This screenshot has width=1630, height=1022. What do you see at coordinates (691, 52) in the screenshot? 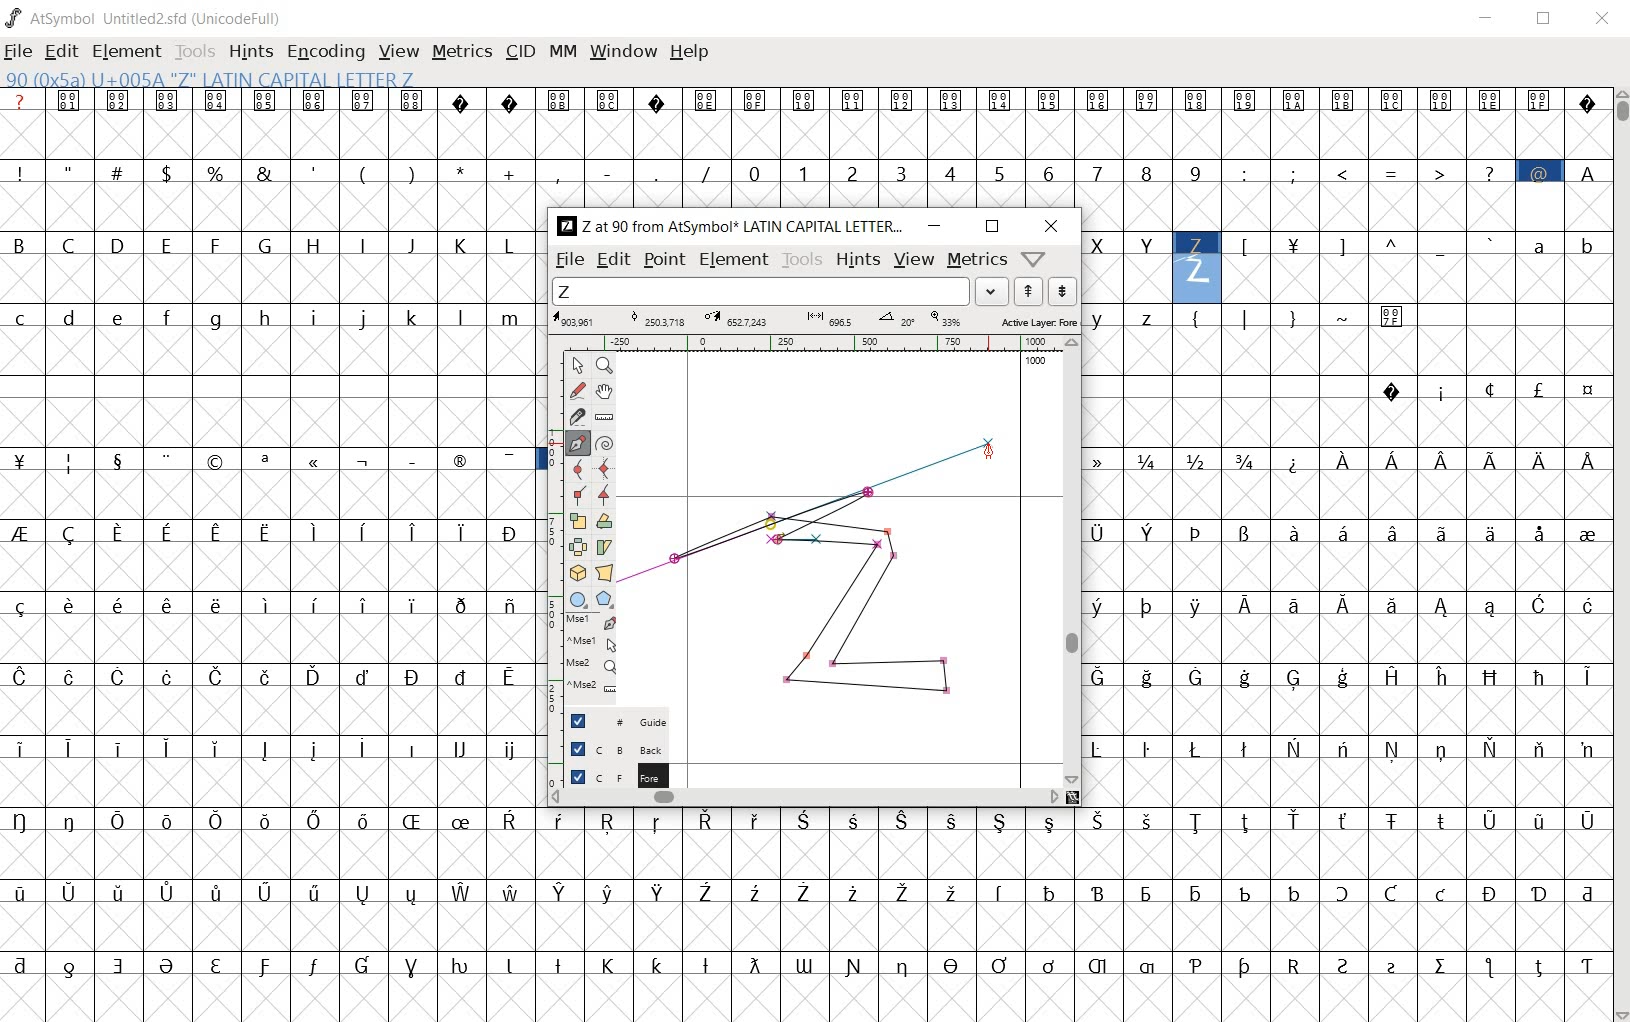
I see `help` at bounding box center [691, 52].